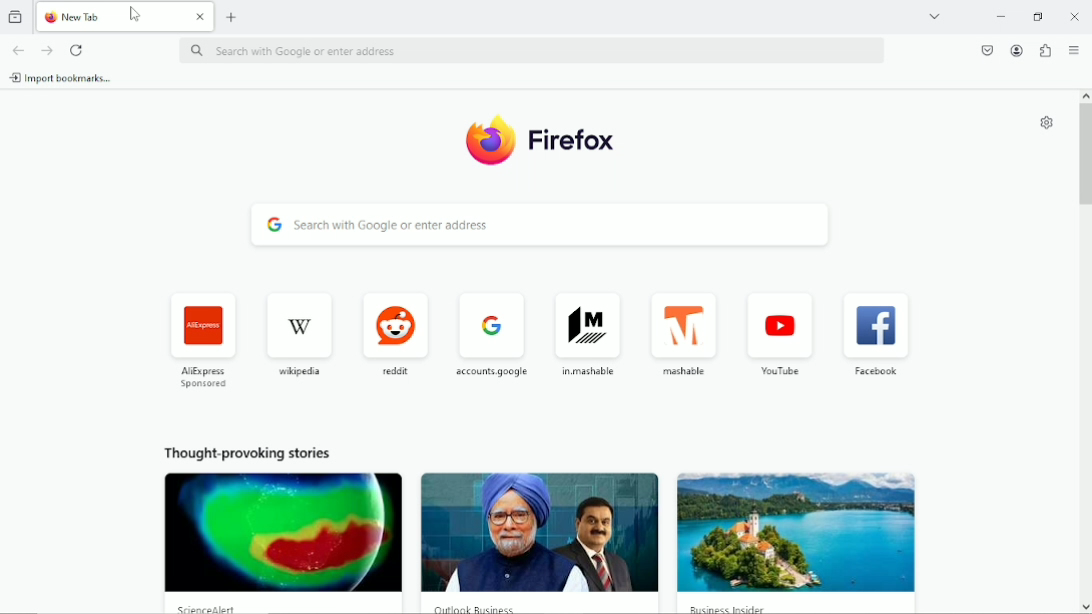 This screenshot has height=614, width=1092. Describe the element at coordinates (19, 49) in the screenshot. I see `go back` at that location.